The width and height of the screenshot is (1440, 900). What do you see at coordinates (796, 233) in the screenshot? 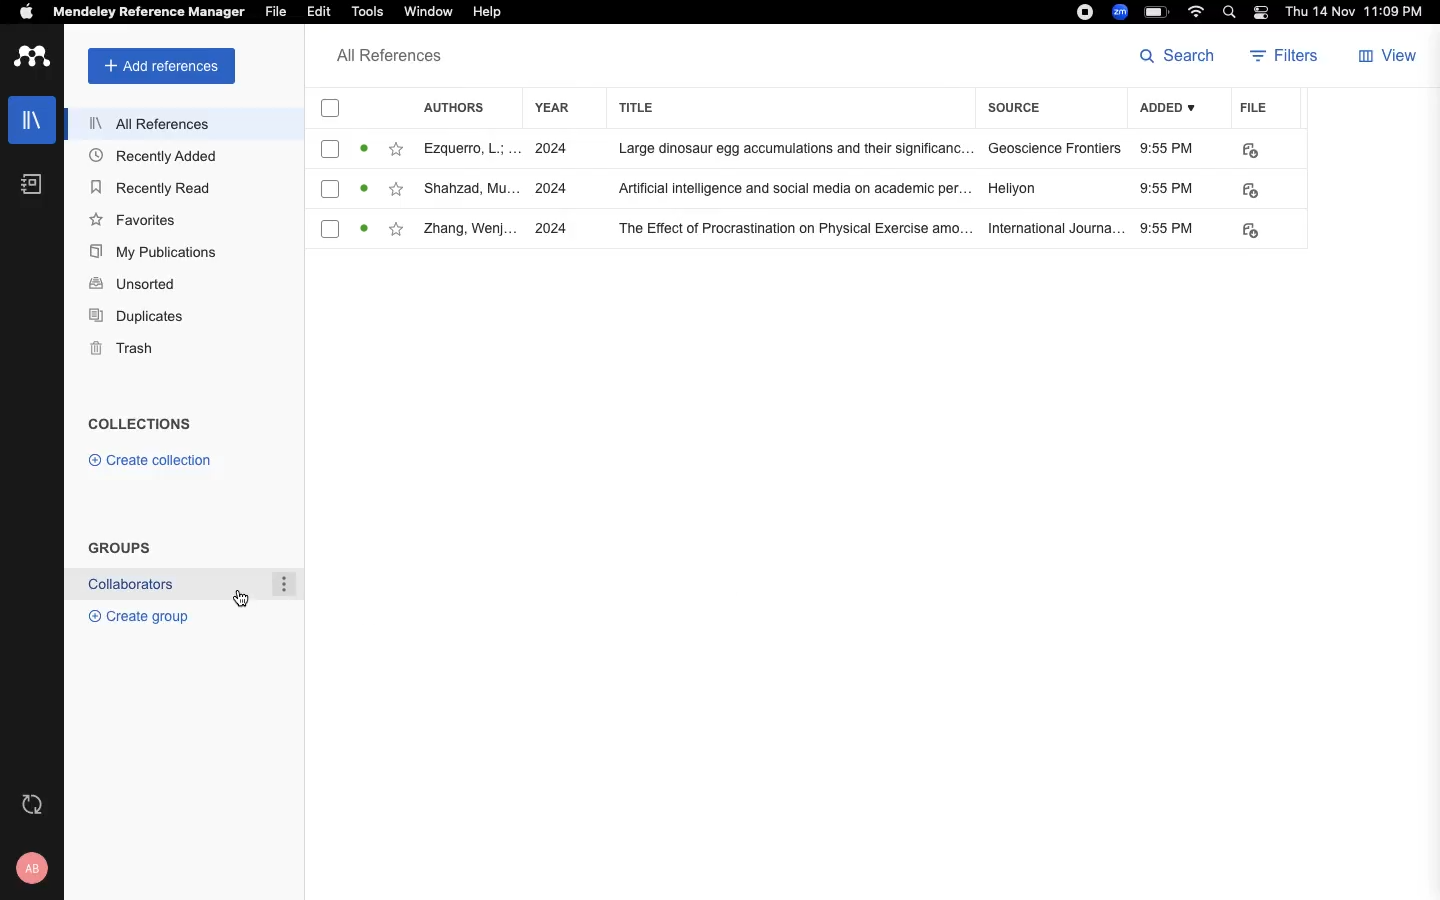
I see `‘The Effect of Procrastination on Physical Exercise amo...` at bounding box center [796, 233].